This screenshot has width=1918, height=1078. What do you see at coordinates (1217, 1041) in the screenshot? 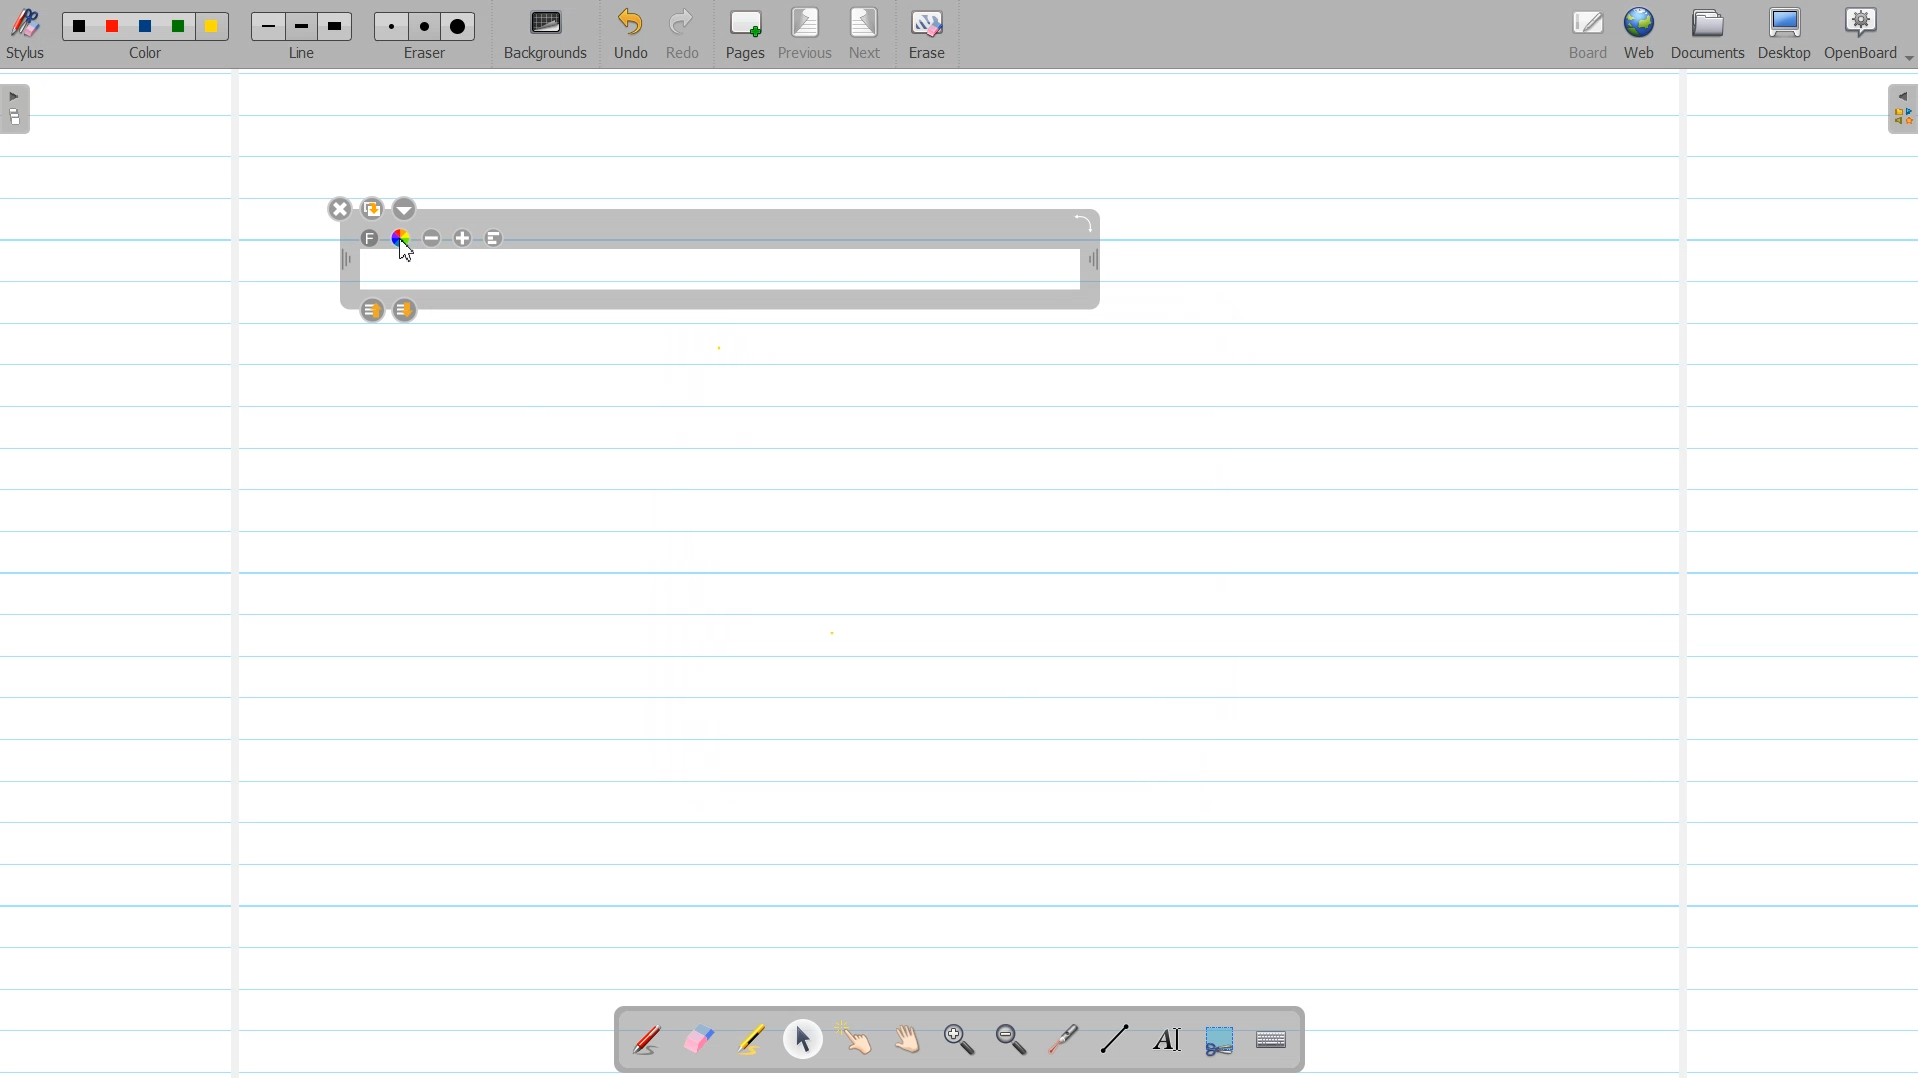
I see `Capture part of the screen` at bounding box center [1217, 1041].